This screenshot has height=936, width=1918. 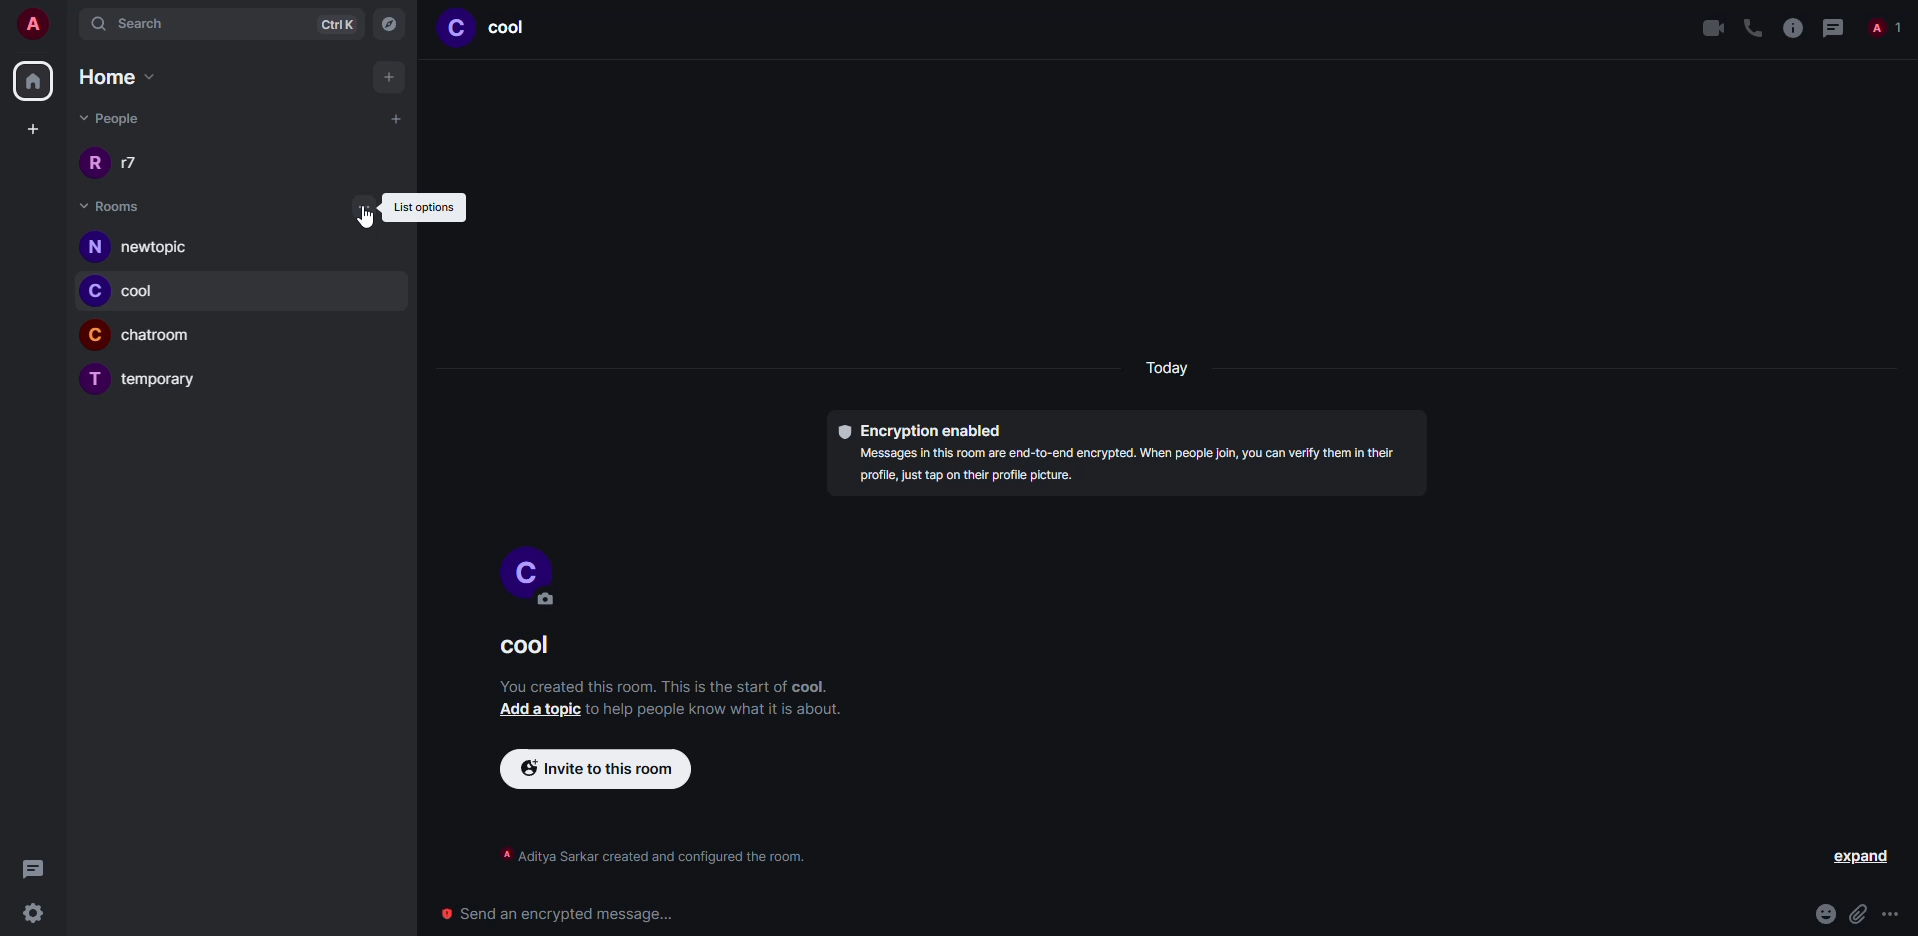 I want to click on list options, so click(x=423, y=208).